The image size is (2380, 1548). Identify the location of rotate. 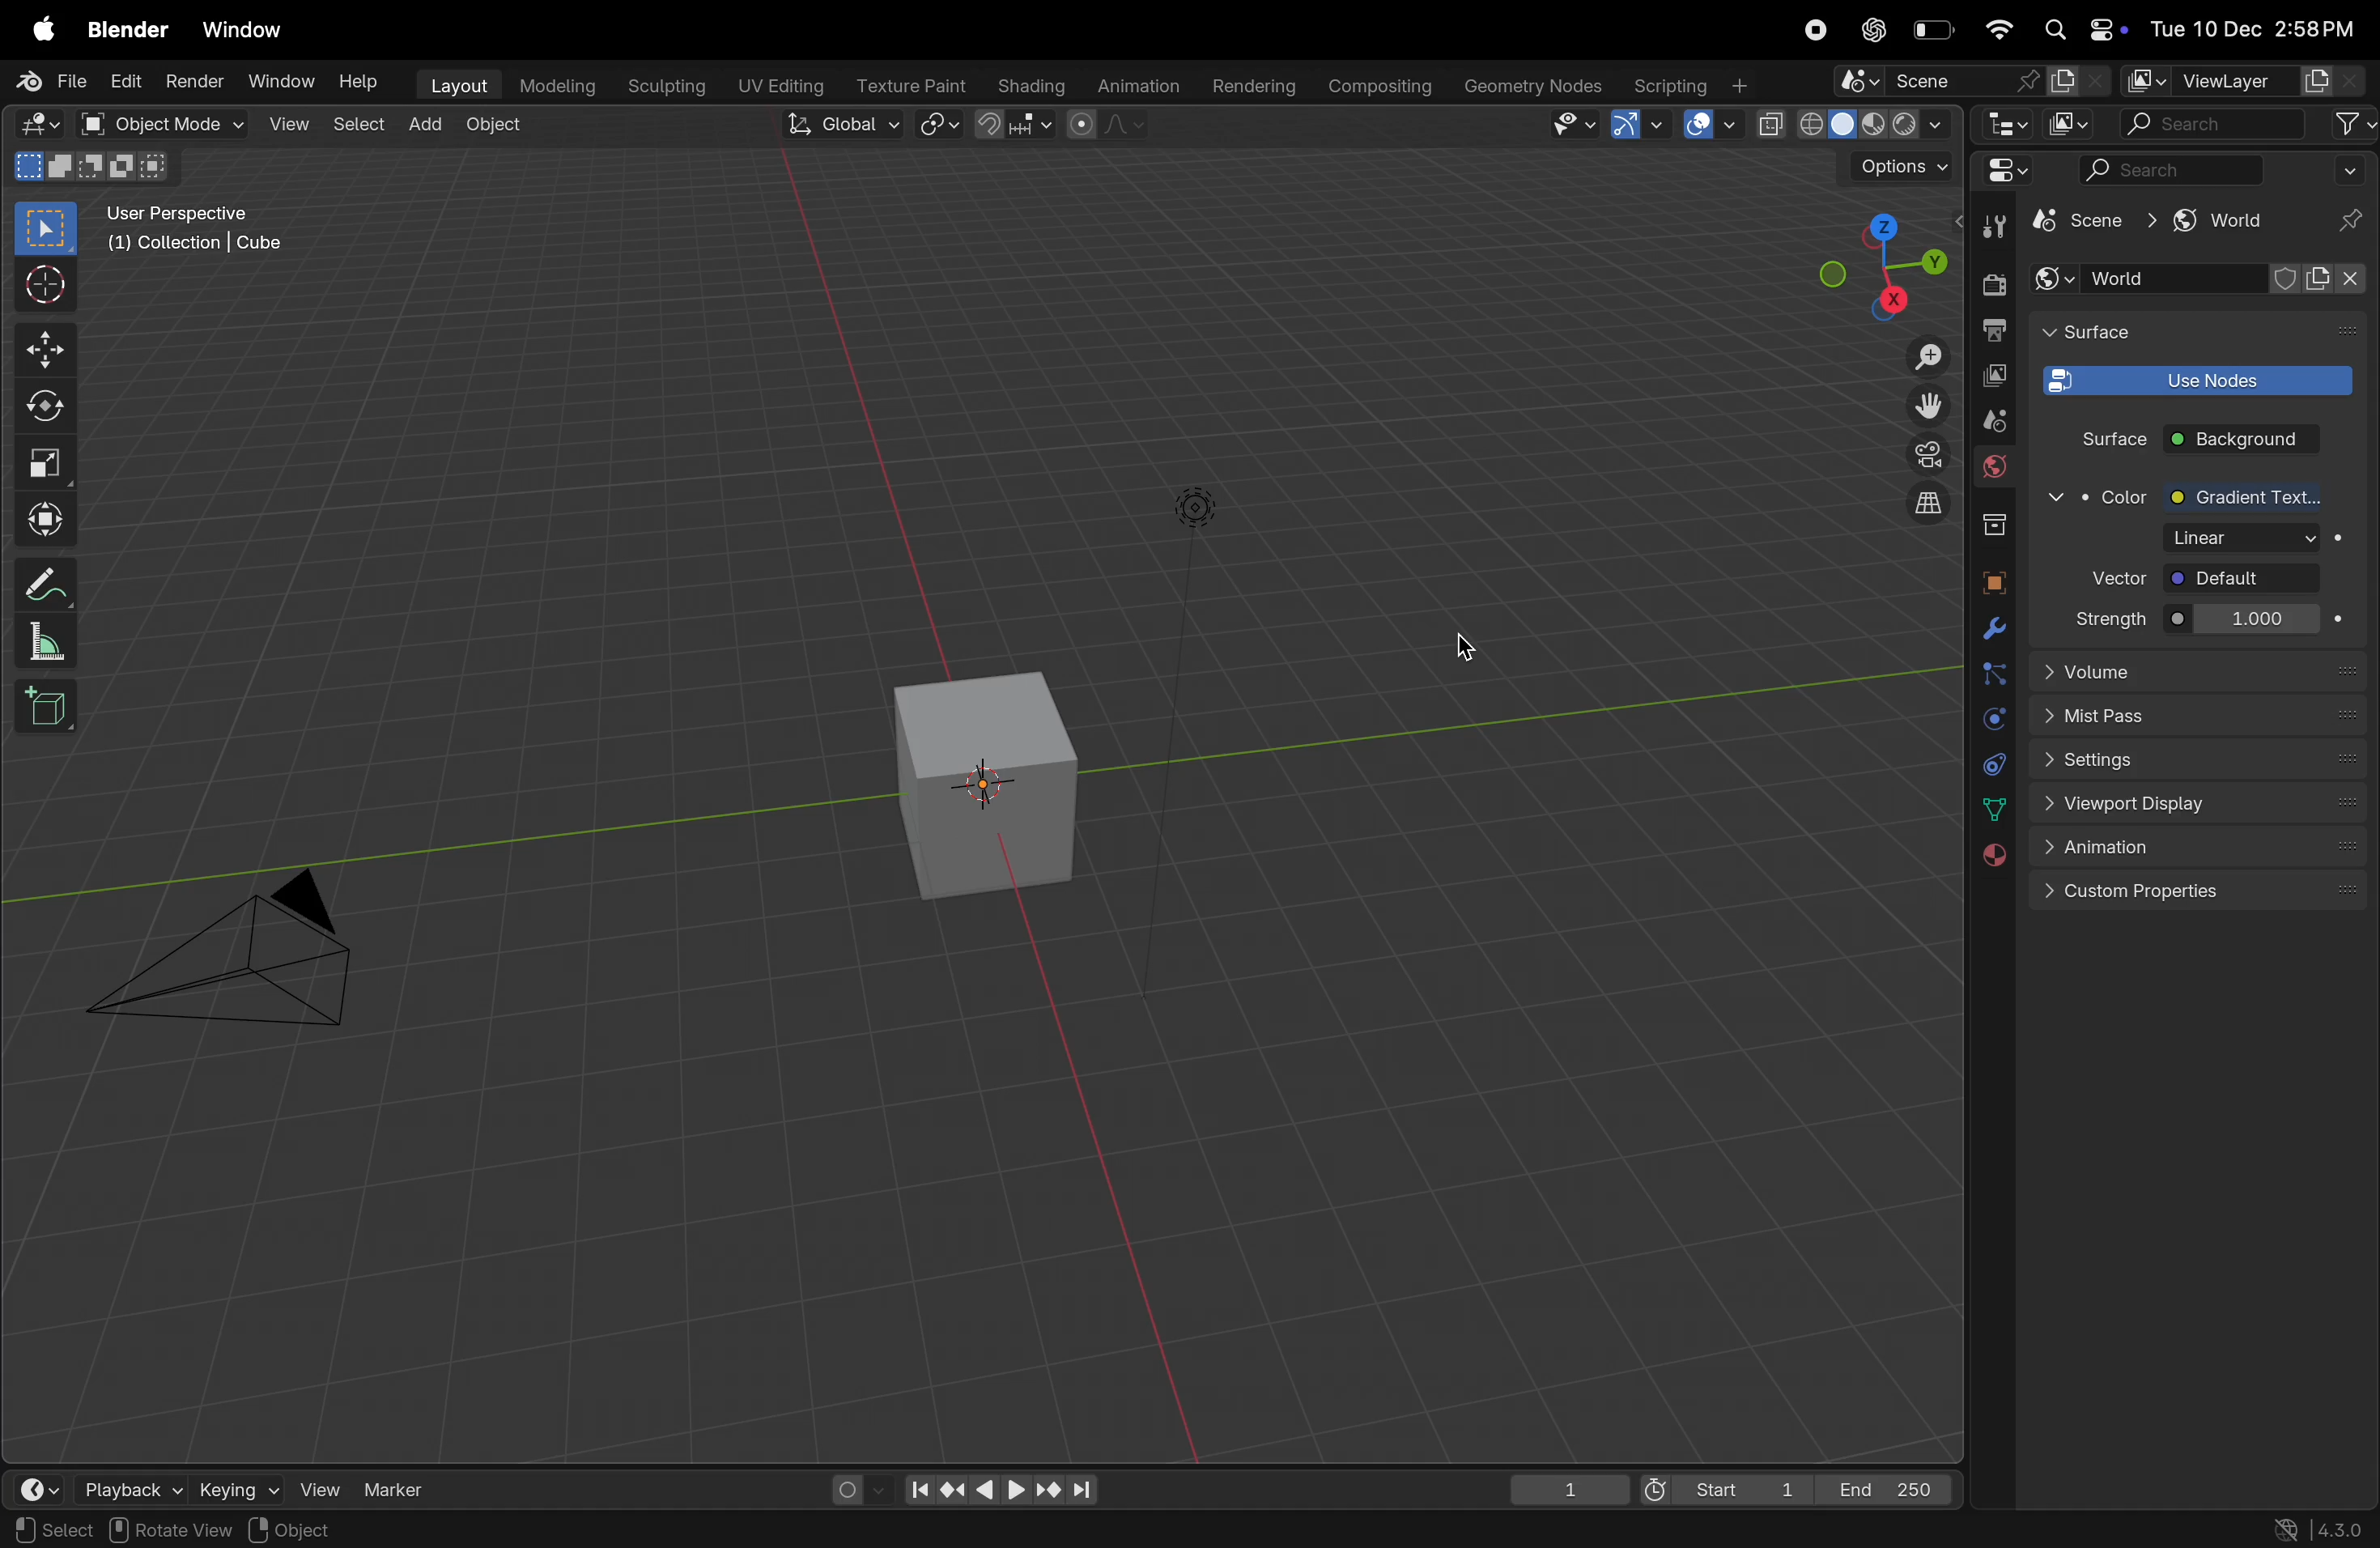
(51, 404).